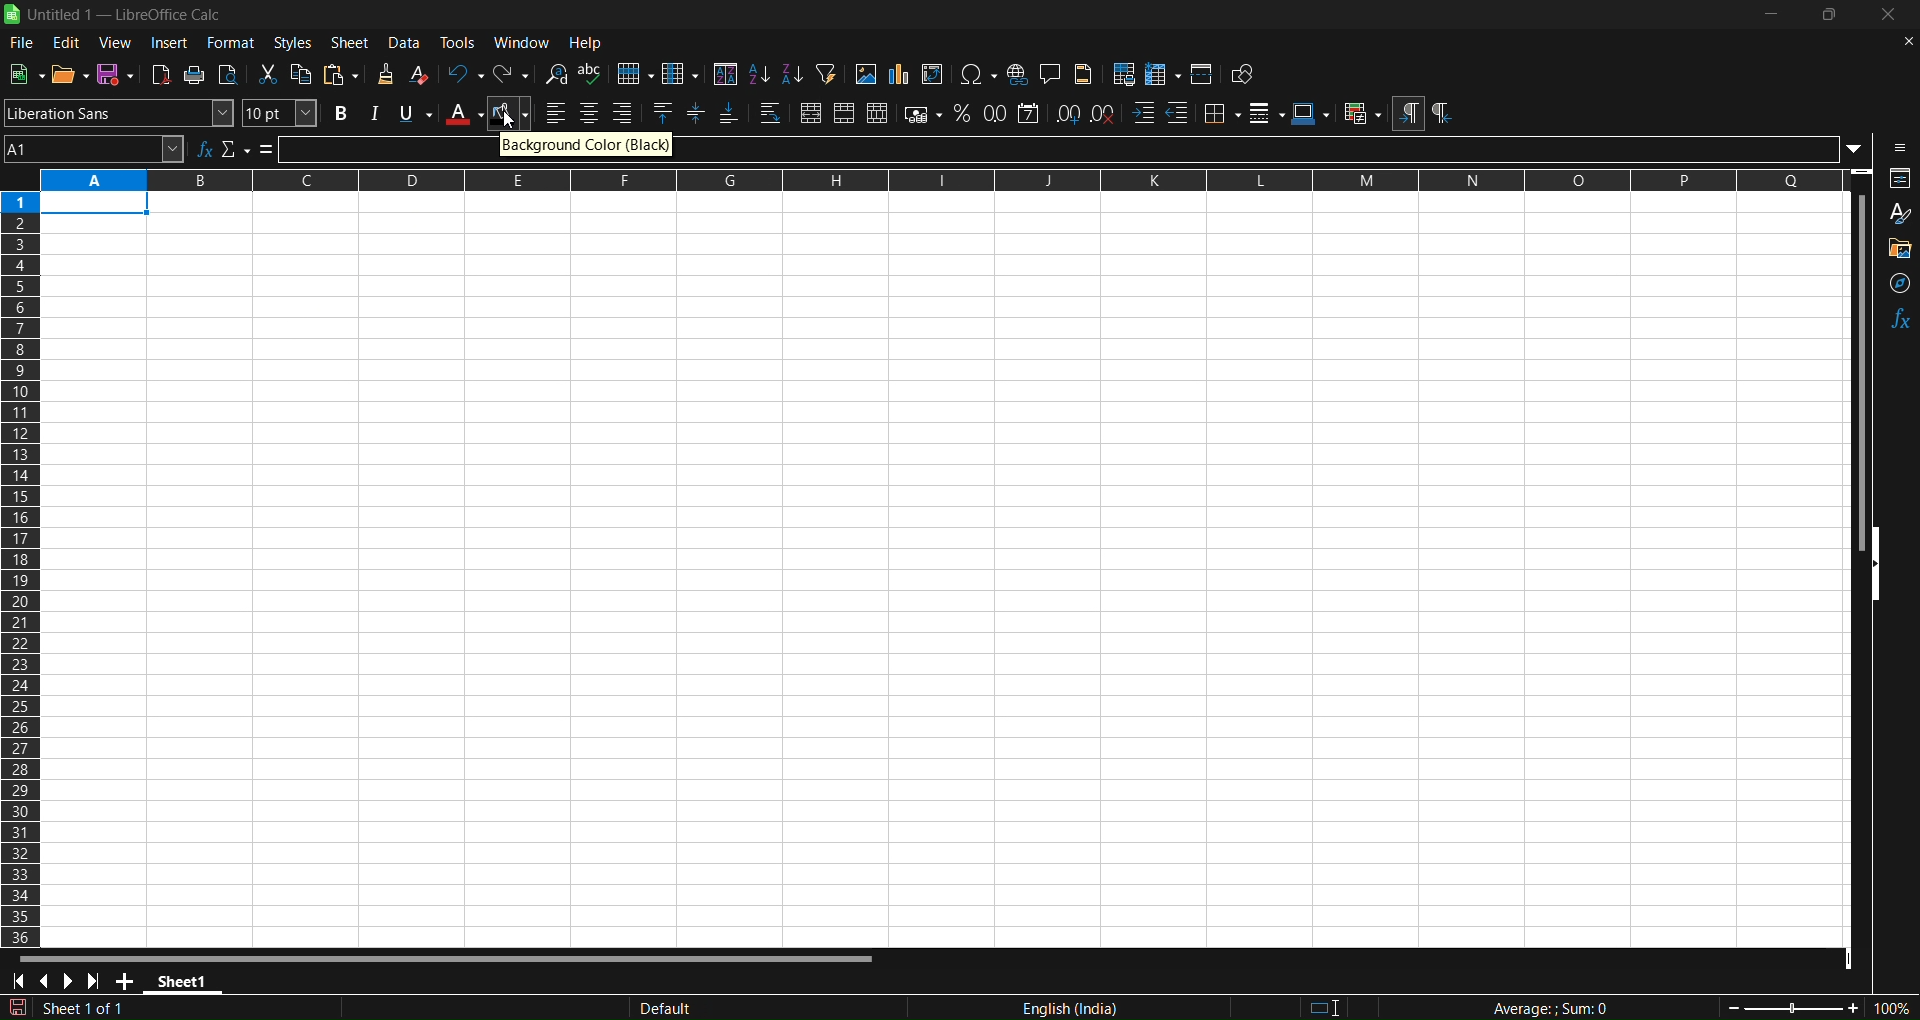 This screenshot has height=1020, width=1920. Describe the element at coordinates (1224, 113) in the screenshot. I see `borders` at that location.